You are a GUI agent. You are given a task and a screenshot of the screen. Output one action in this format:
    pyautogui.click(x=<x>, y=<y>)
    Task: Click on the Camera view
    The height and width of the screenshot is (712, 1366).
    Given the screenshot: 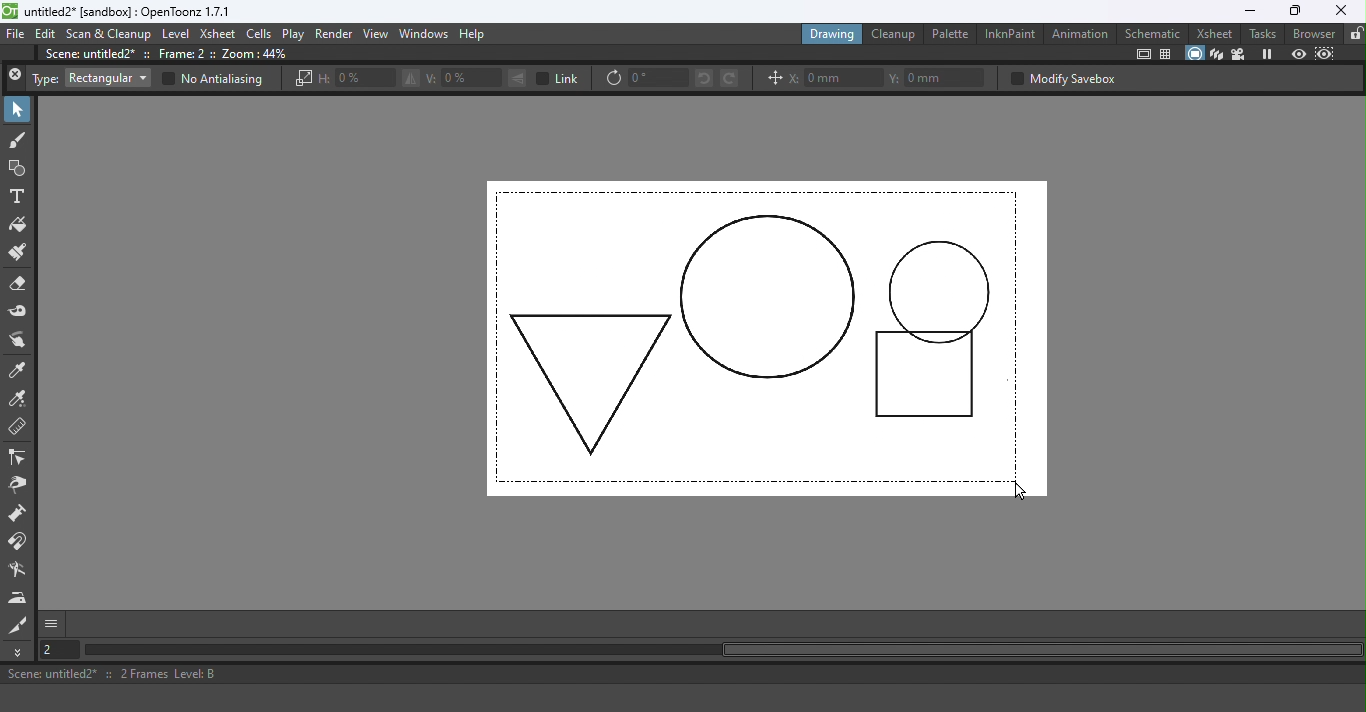 What is the action you would take?
    pyautogui.click(x=1238, y=55)
    